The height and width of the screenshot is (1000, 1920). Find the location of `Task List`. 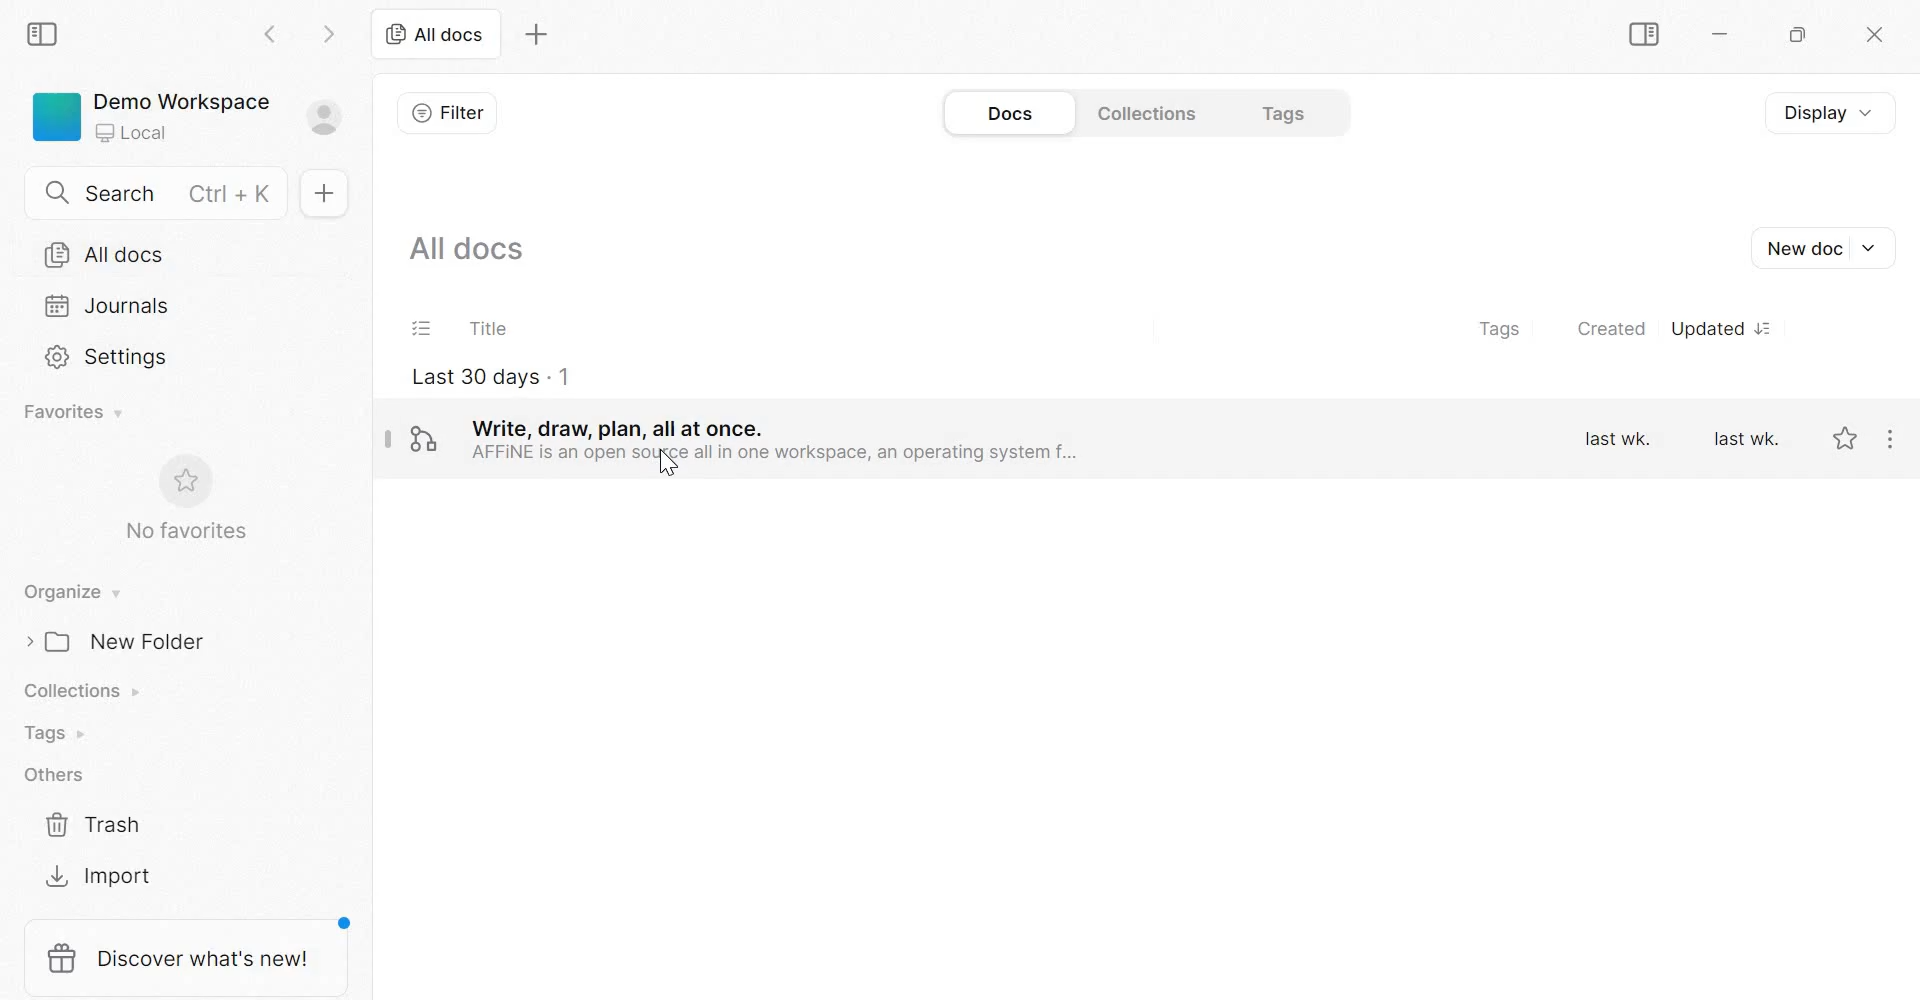

Task List is located at coordinates (420, 327).